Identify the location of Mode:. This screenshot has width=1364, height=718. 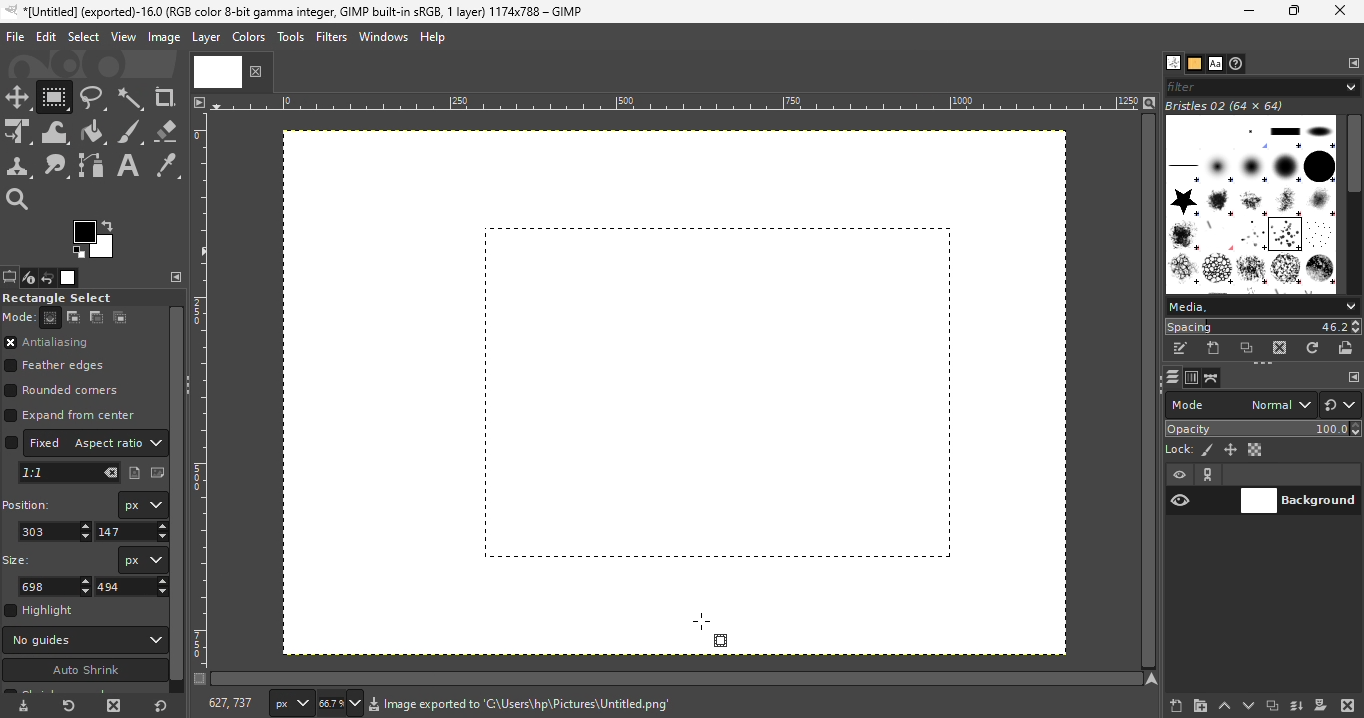
(20, 318).